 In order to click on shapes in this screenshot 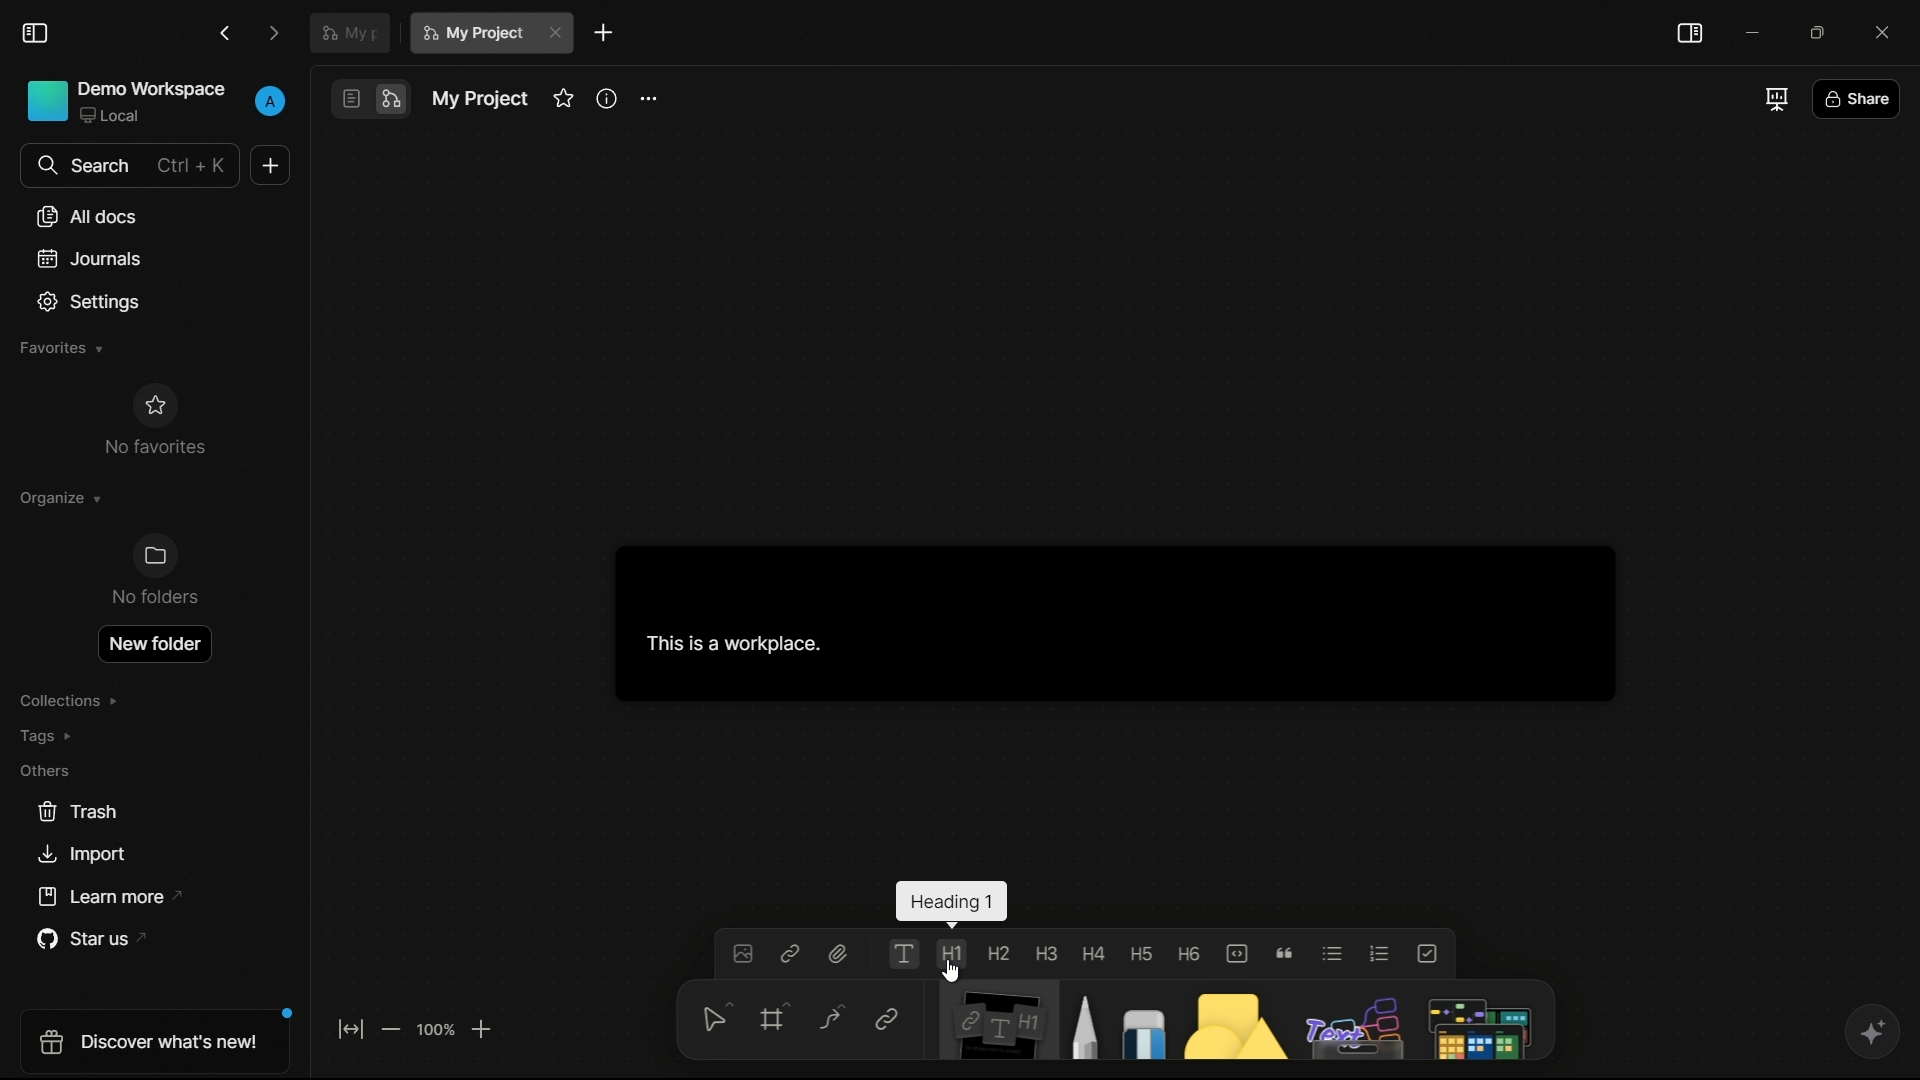, I will do `click(1228, 1019)`.